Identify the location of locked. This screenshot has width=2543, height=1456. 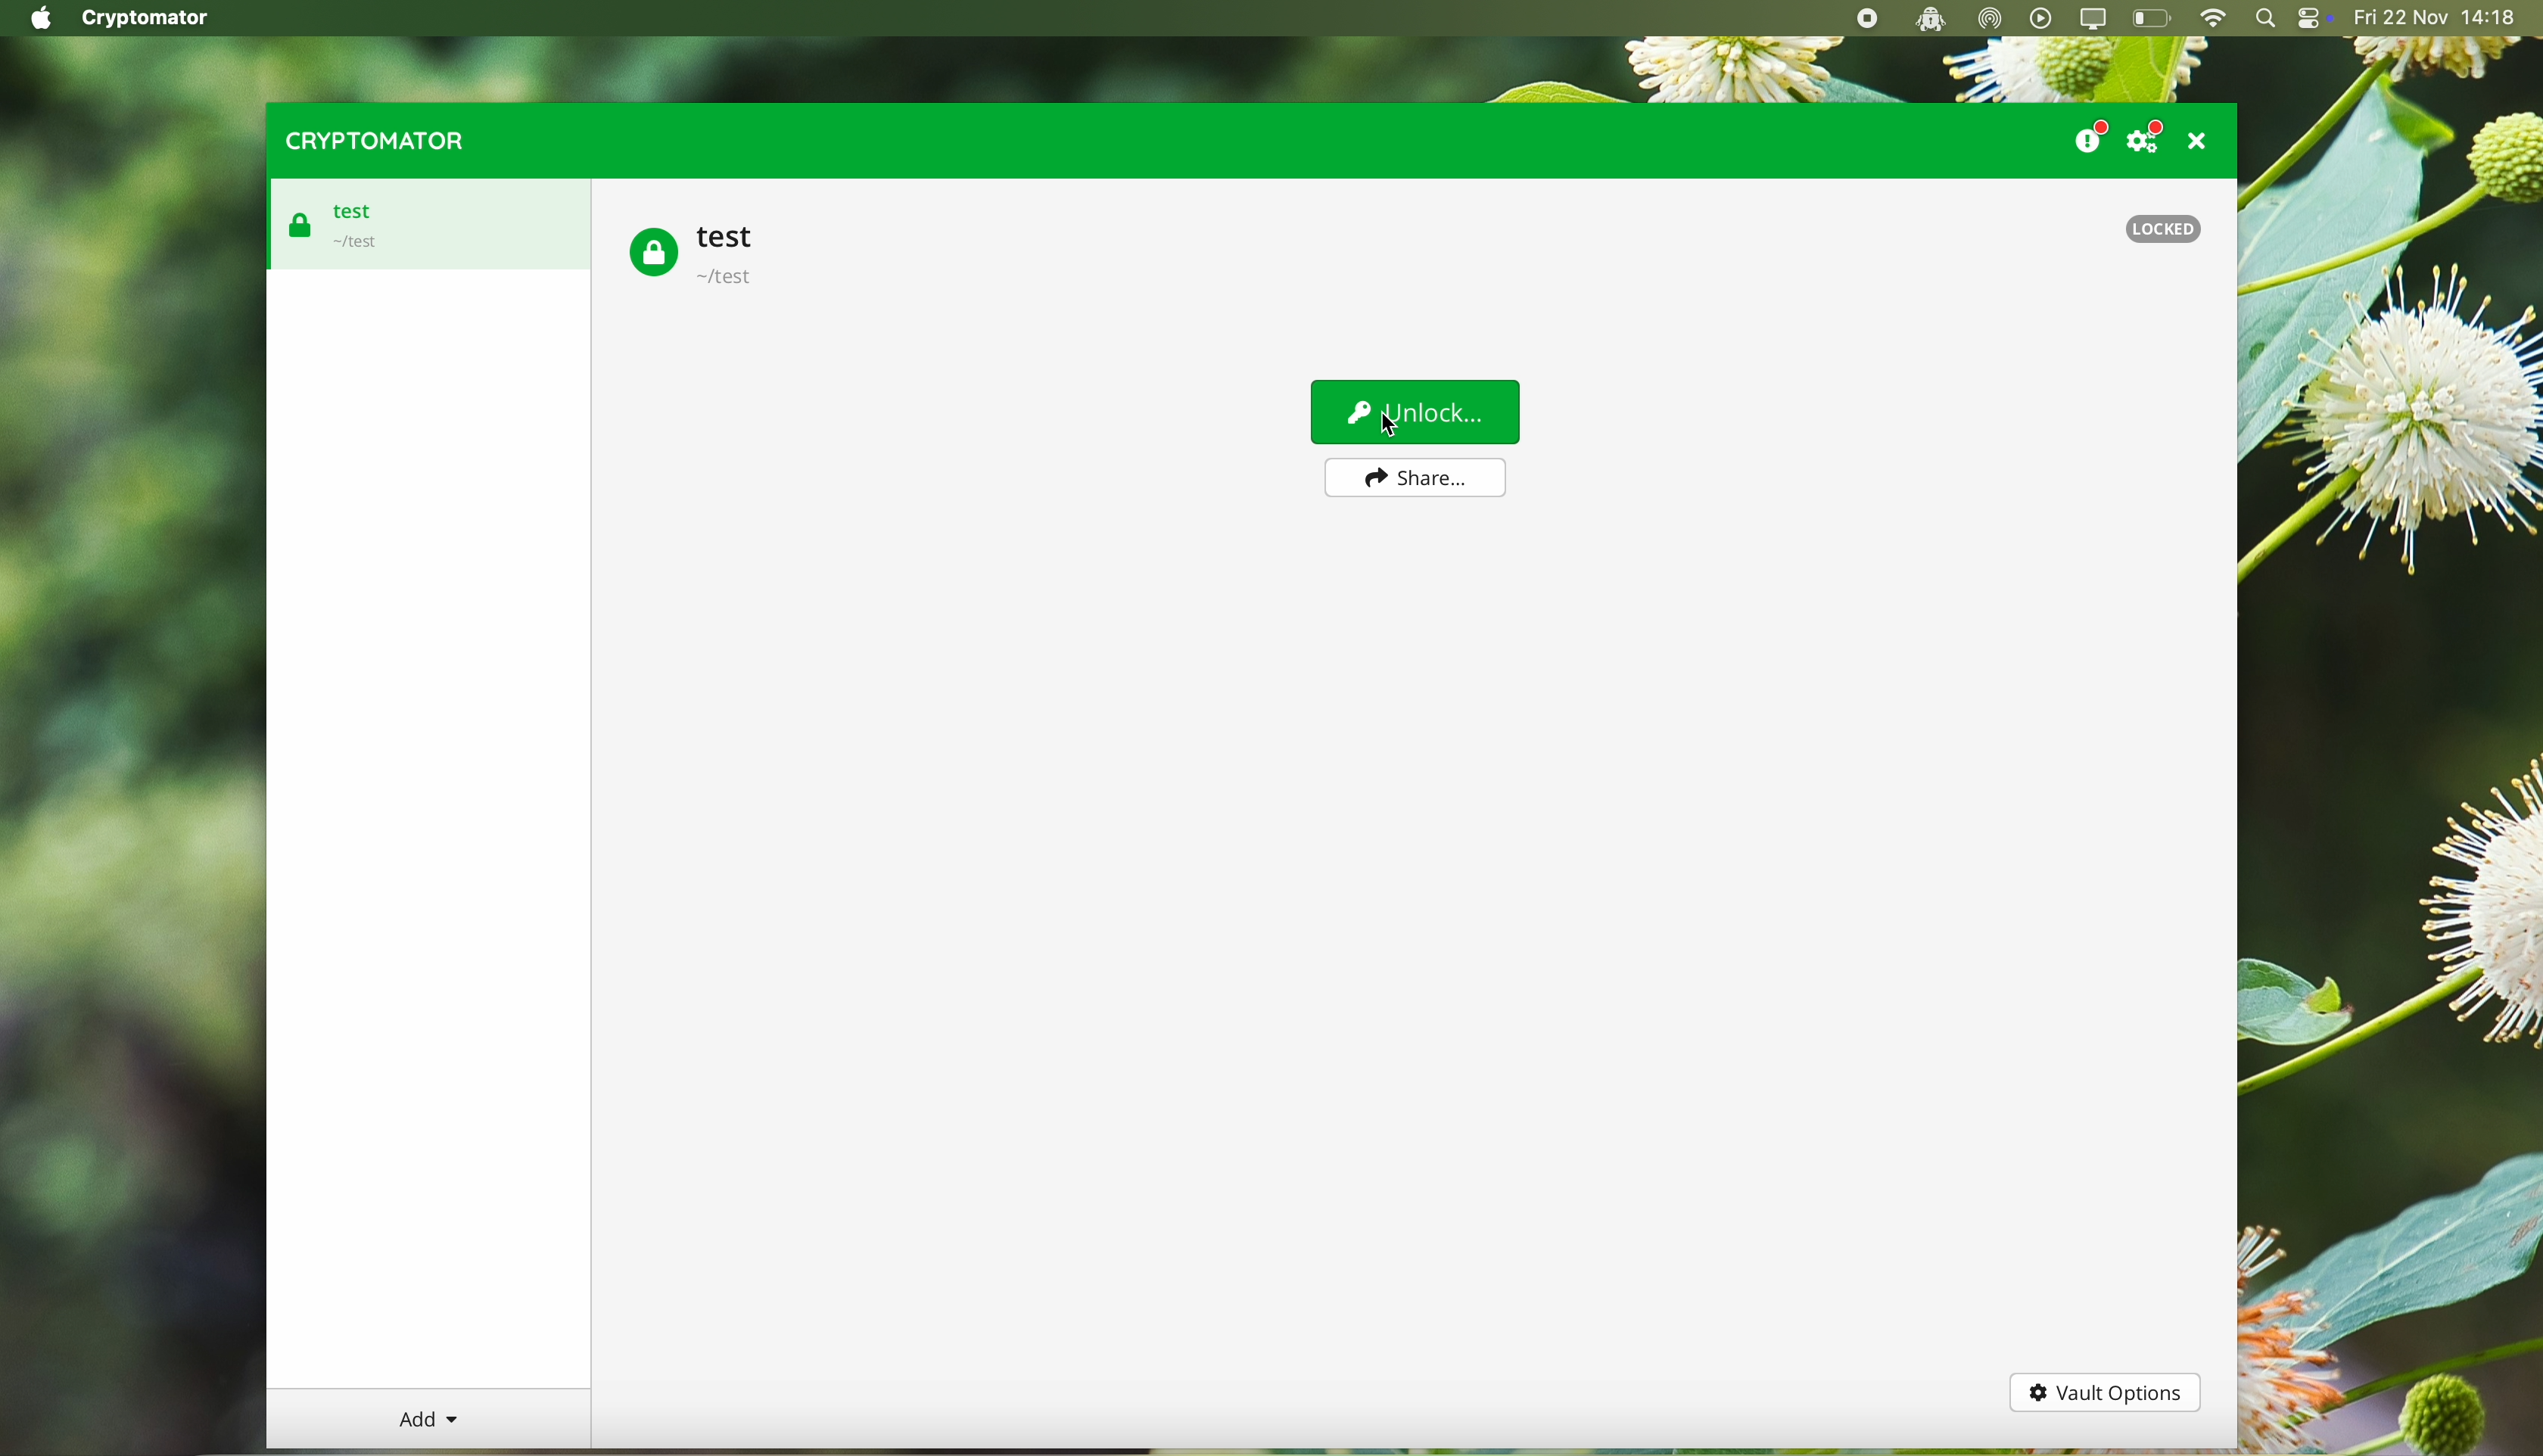
(2161, 230).